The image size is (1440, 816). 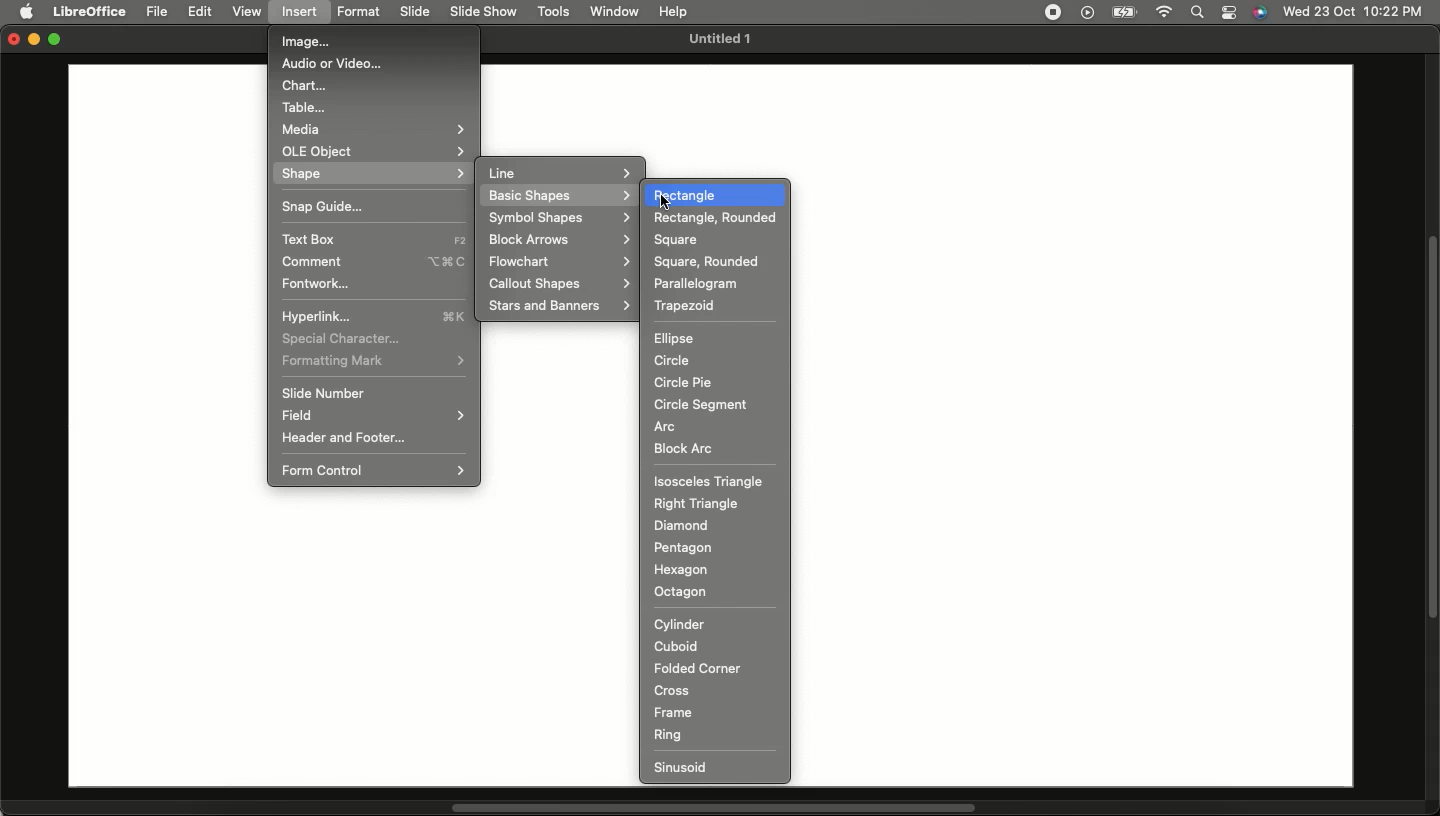 What do you see at coordinates (685, 306) in the screenshot?
I see `Trapezoid` at bounding box center [685, 306].